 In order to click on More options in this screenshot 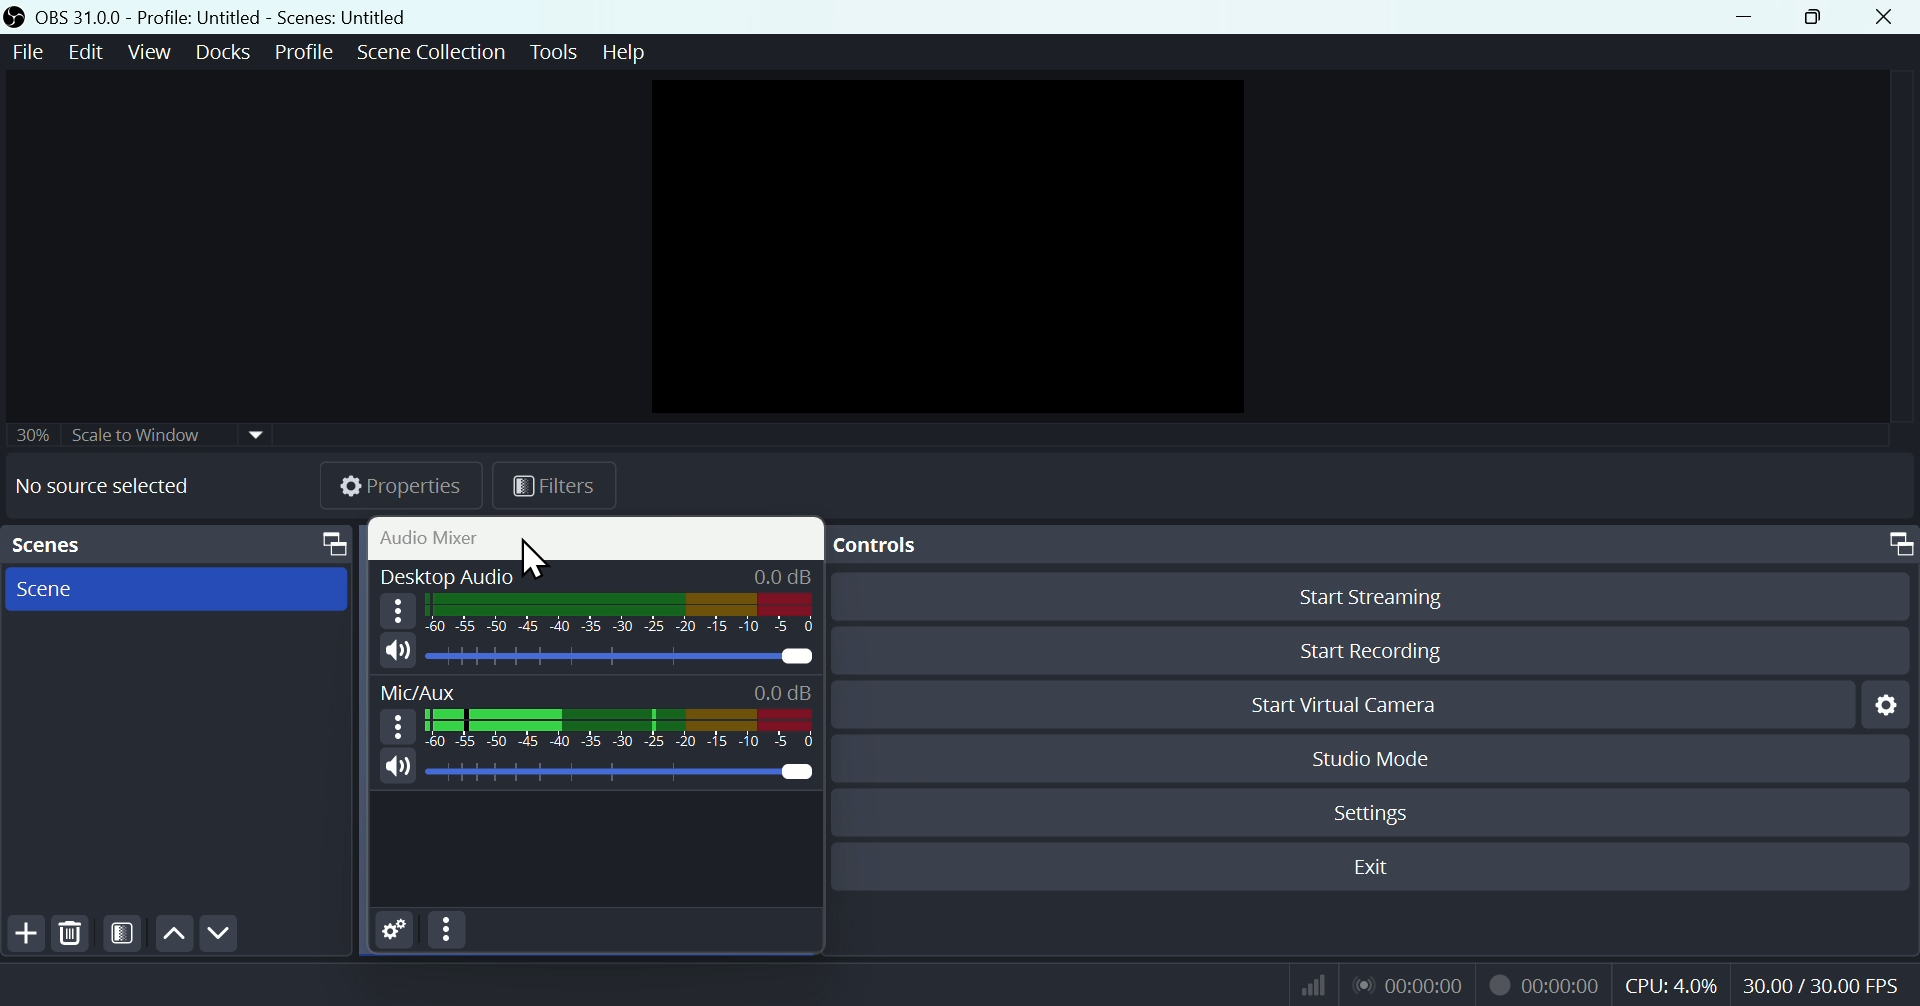, I will do `click(397, 725)`.